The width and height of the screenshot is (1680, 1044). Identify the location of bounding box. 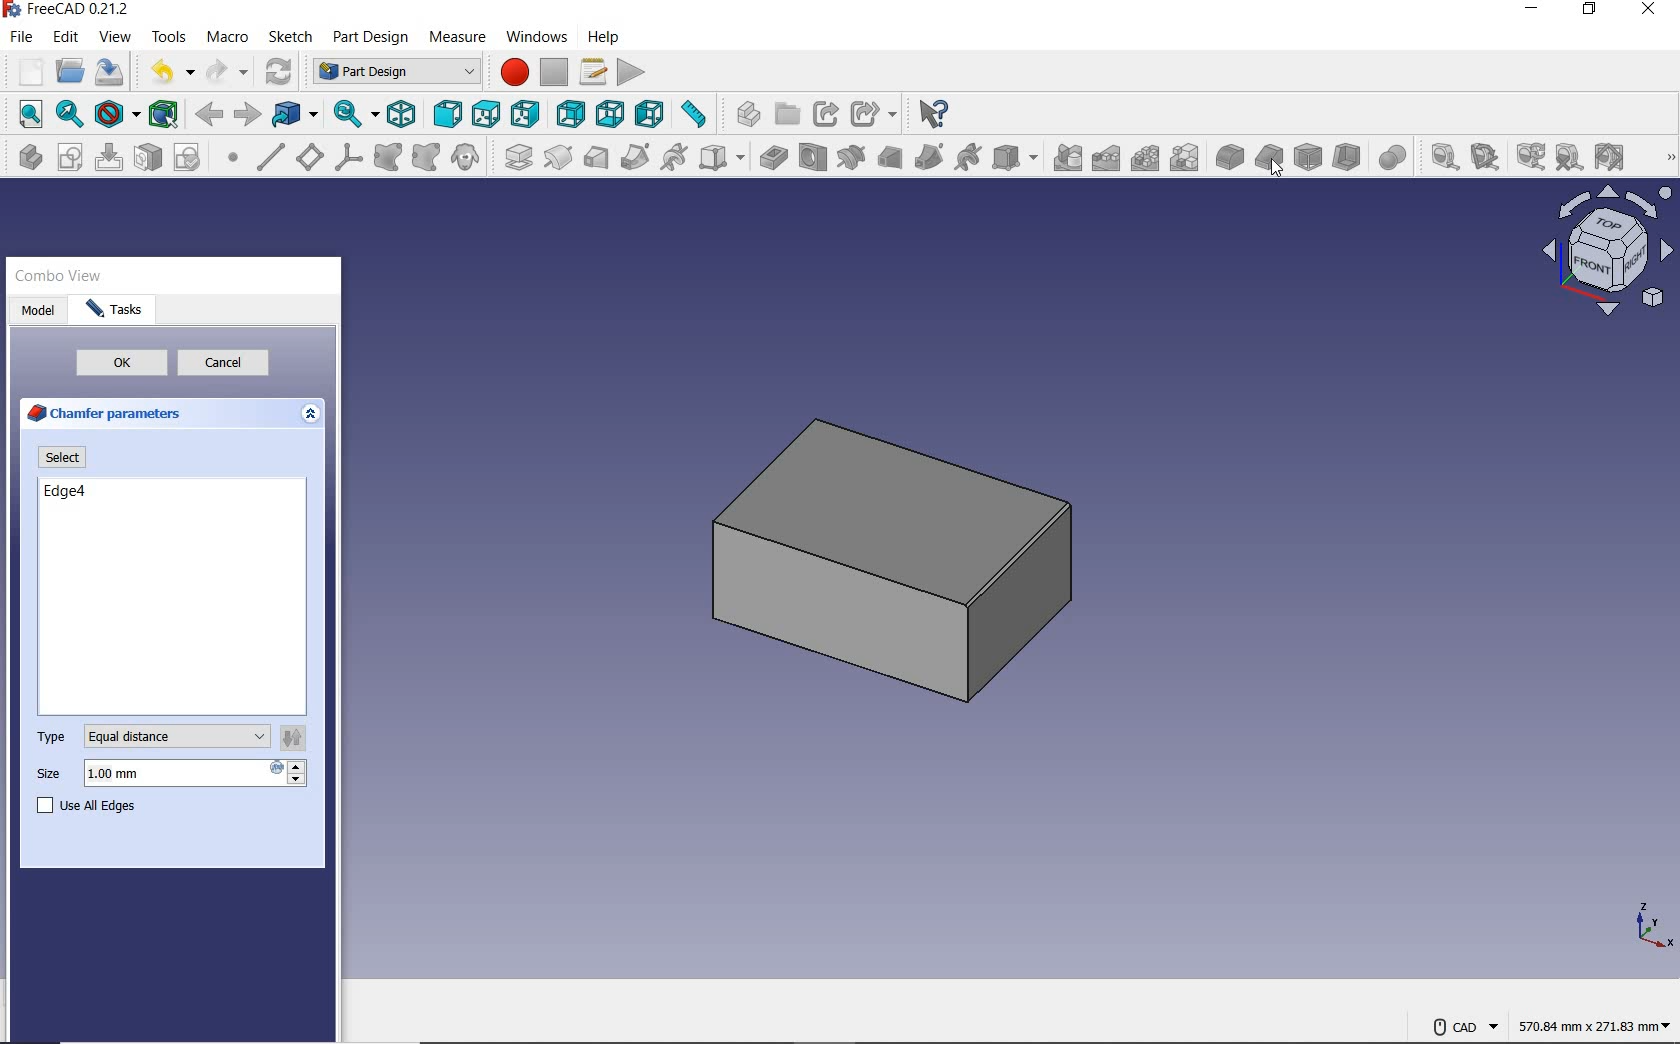
(163, 115).